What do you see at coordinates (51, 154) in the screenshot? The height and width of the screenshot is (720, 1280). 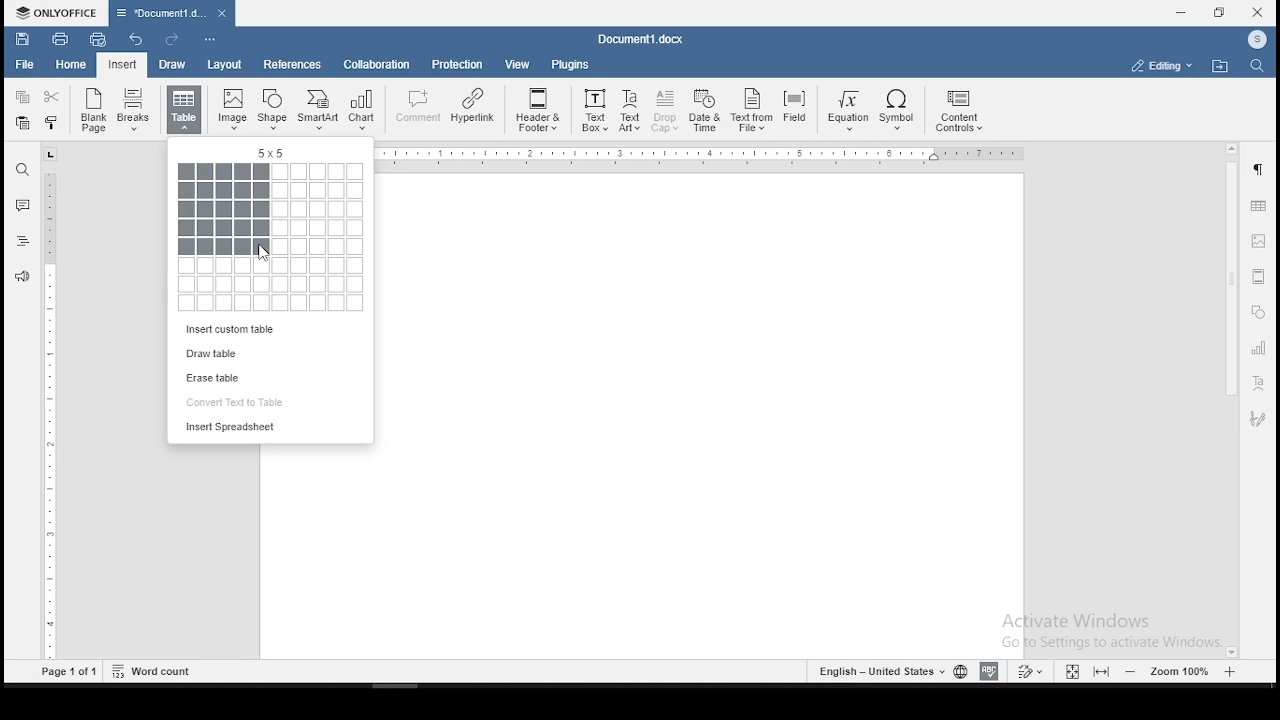 I see `tab stop` at bounding box center [51, 154].